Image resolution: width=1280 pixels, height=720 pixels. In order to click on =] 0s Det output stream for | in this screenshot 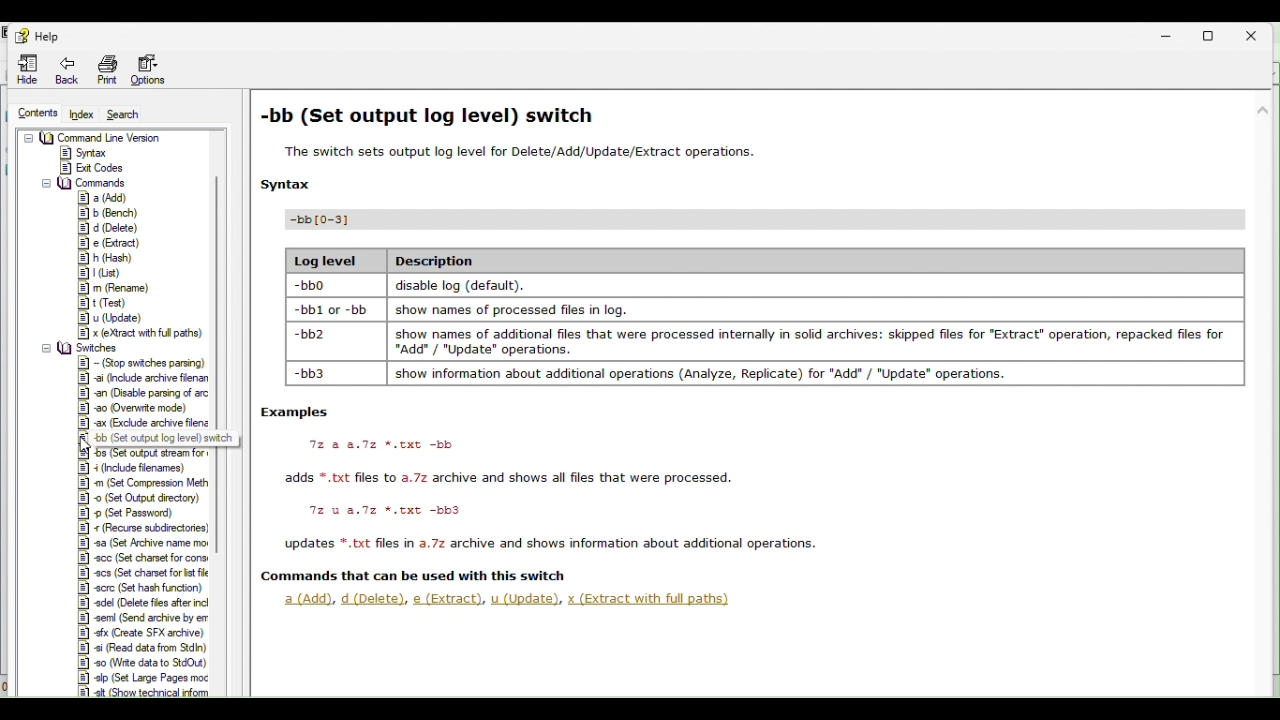, I will do `click(164, 454)`.